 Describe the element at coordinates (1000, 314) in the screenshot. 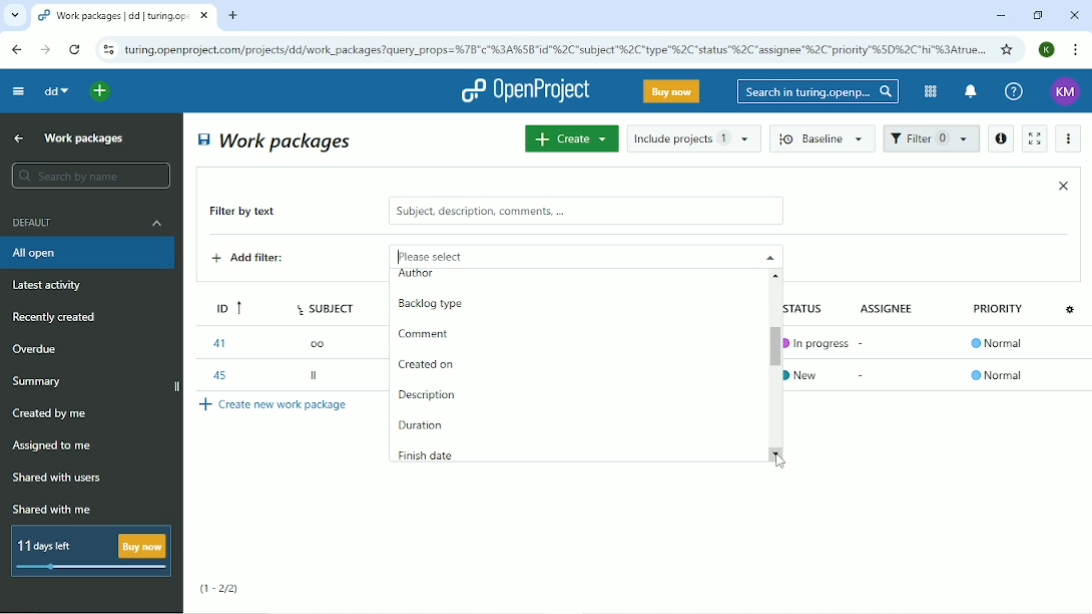

I see `Priority` at that location.